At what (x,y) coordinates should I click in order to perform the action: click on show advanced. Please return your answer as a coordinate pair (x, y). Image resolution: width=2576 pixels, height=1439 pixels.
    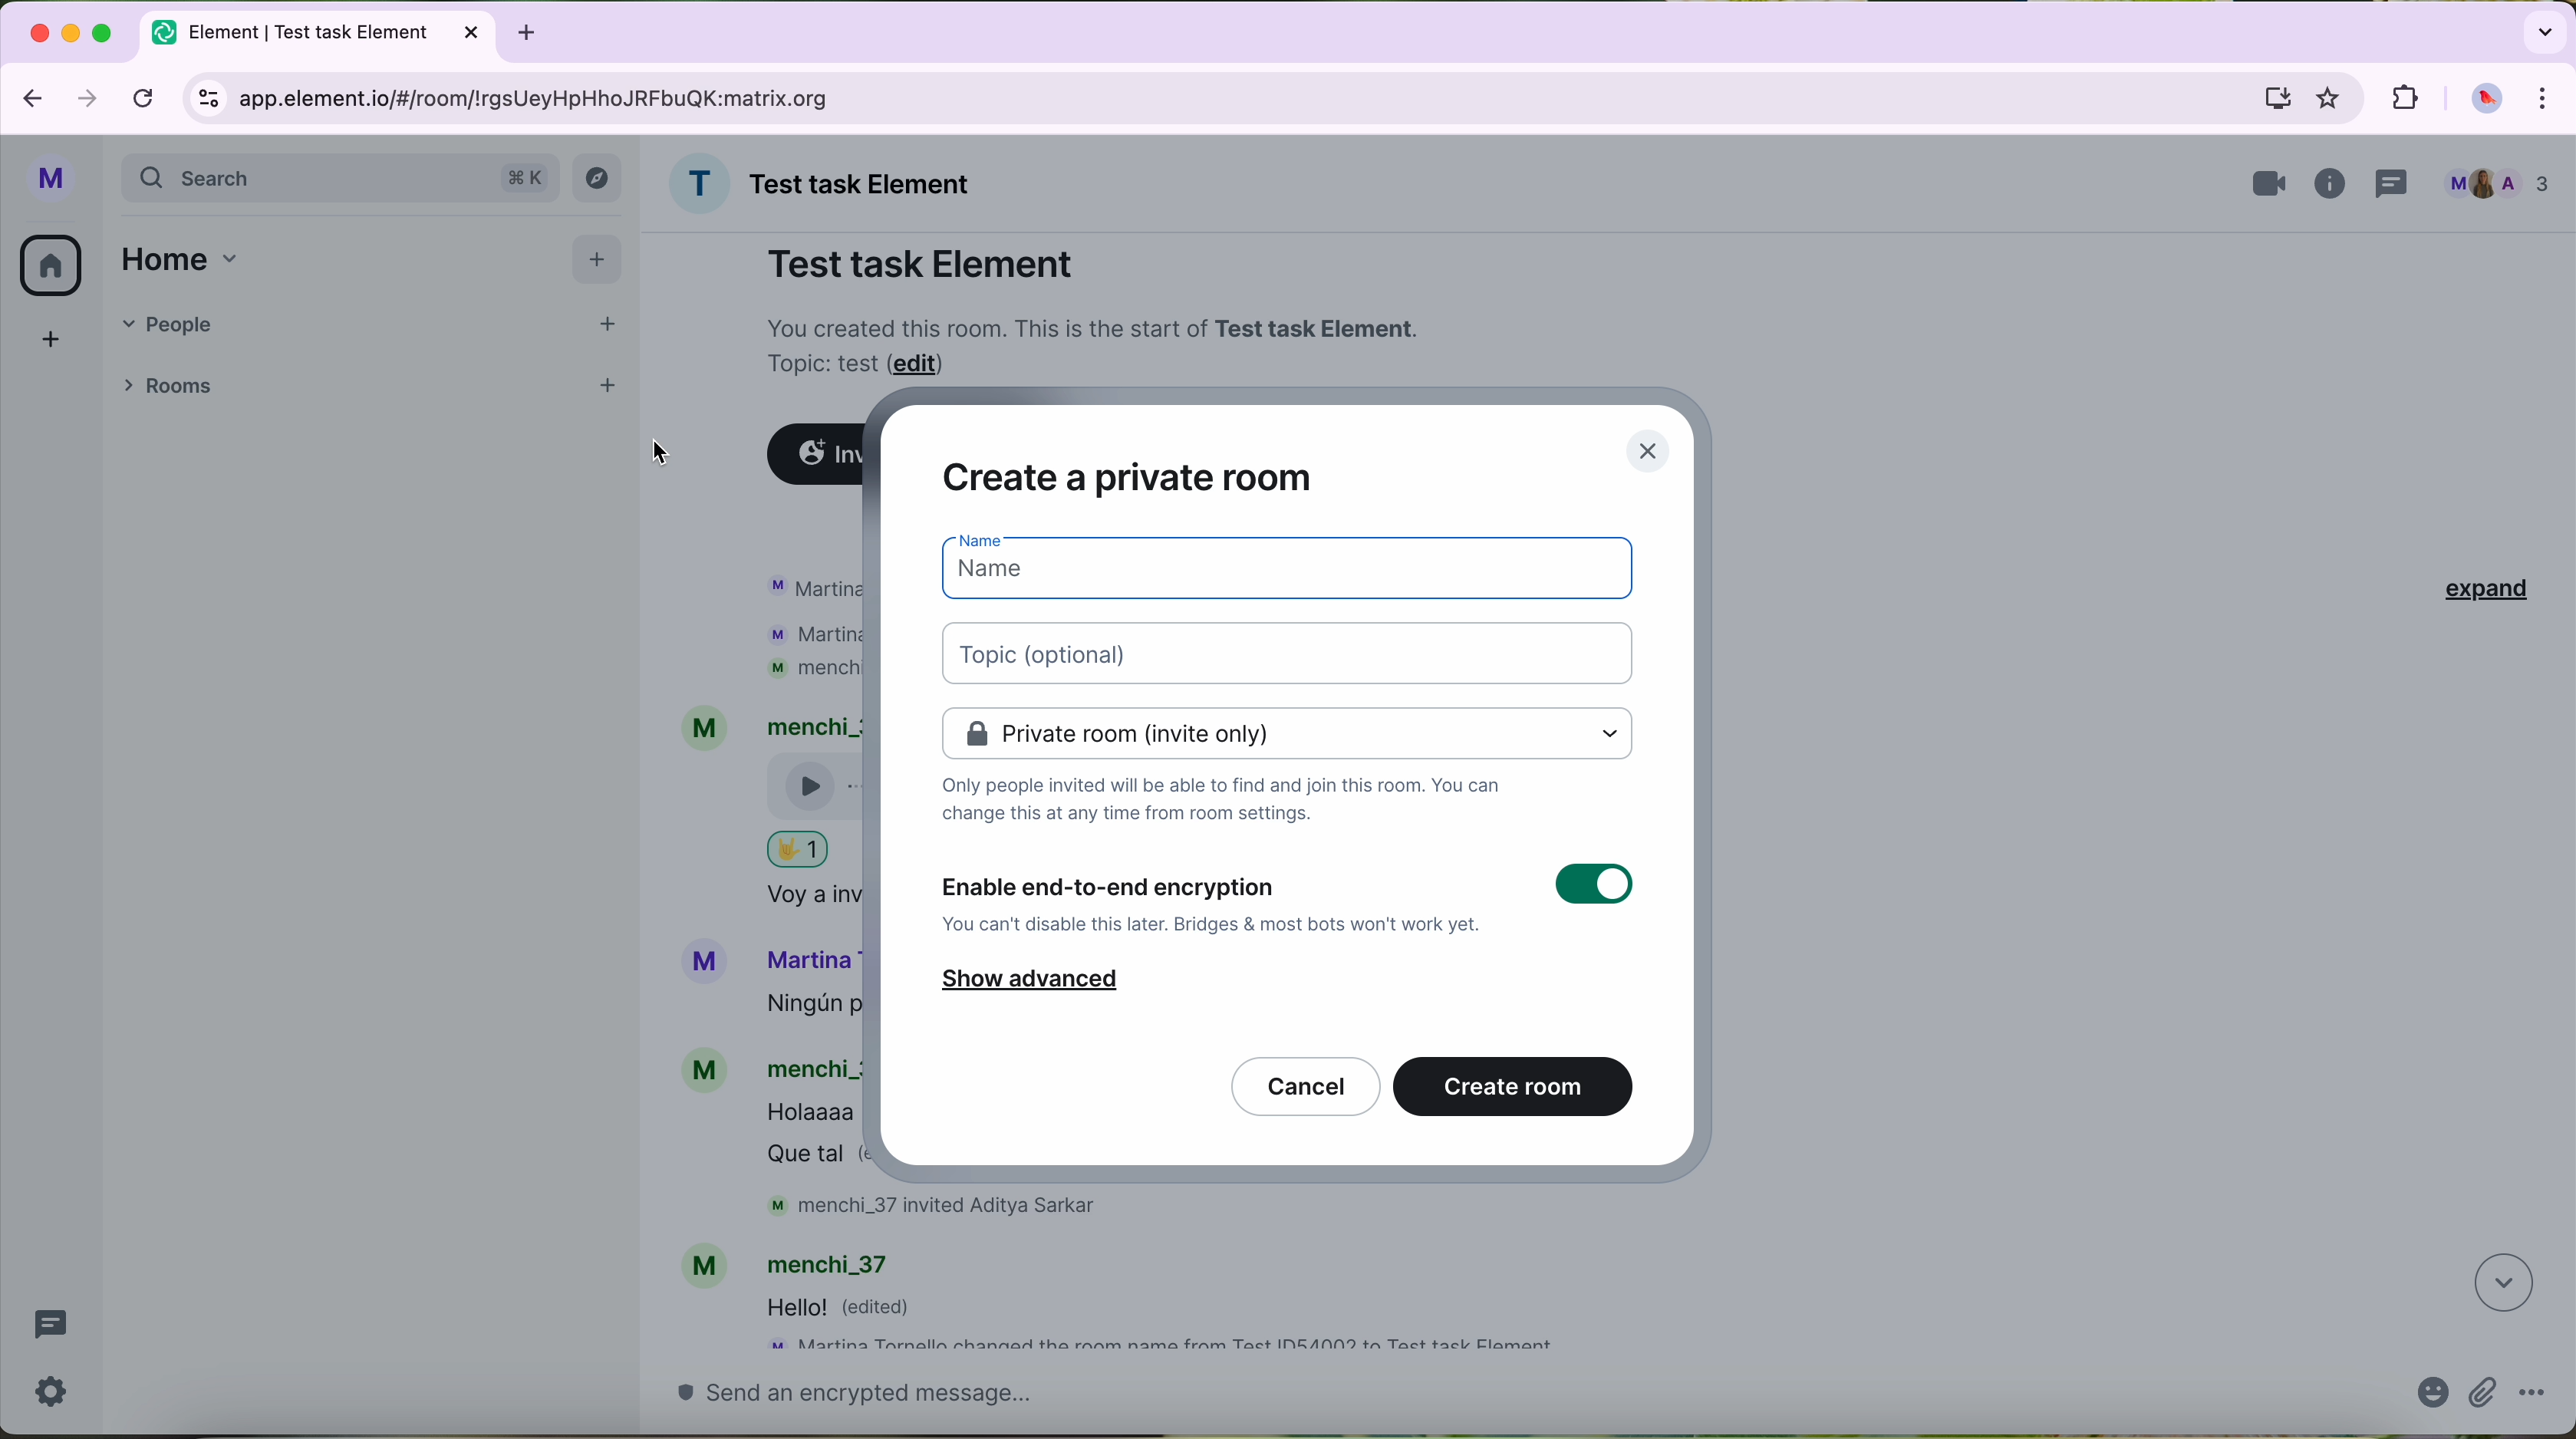
    Looking at the image, I should click on (1029, 984).